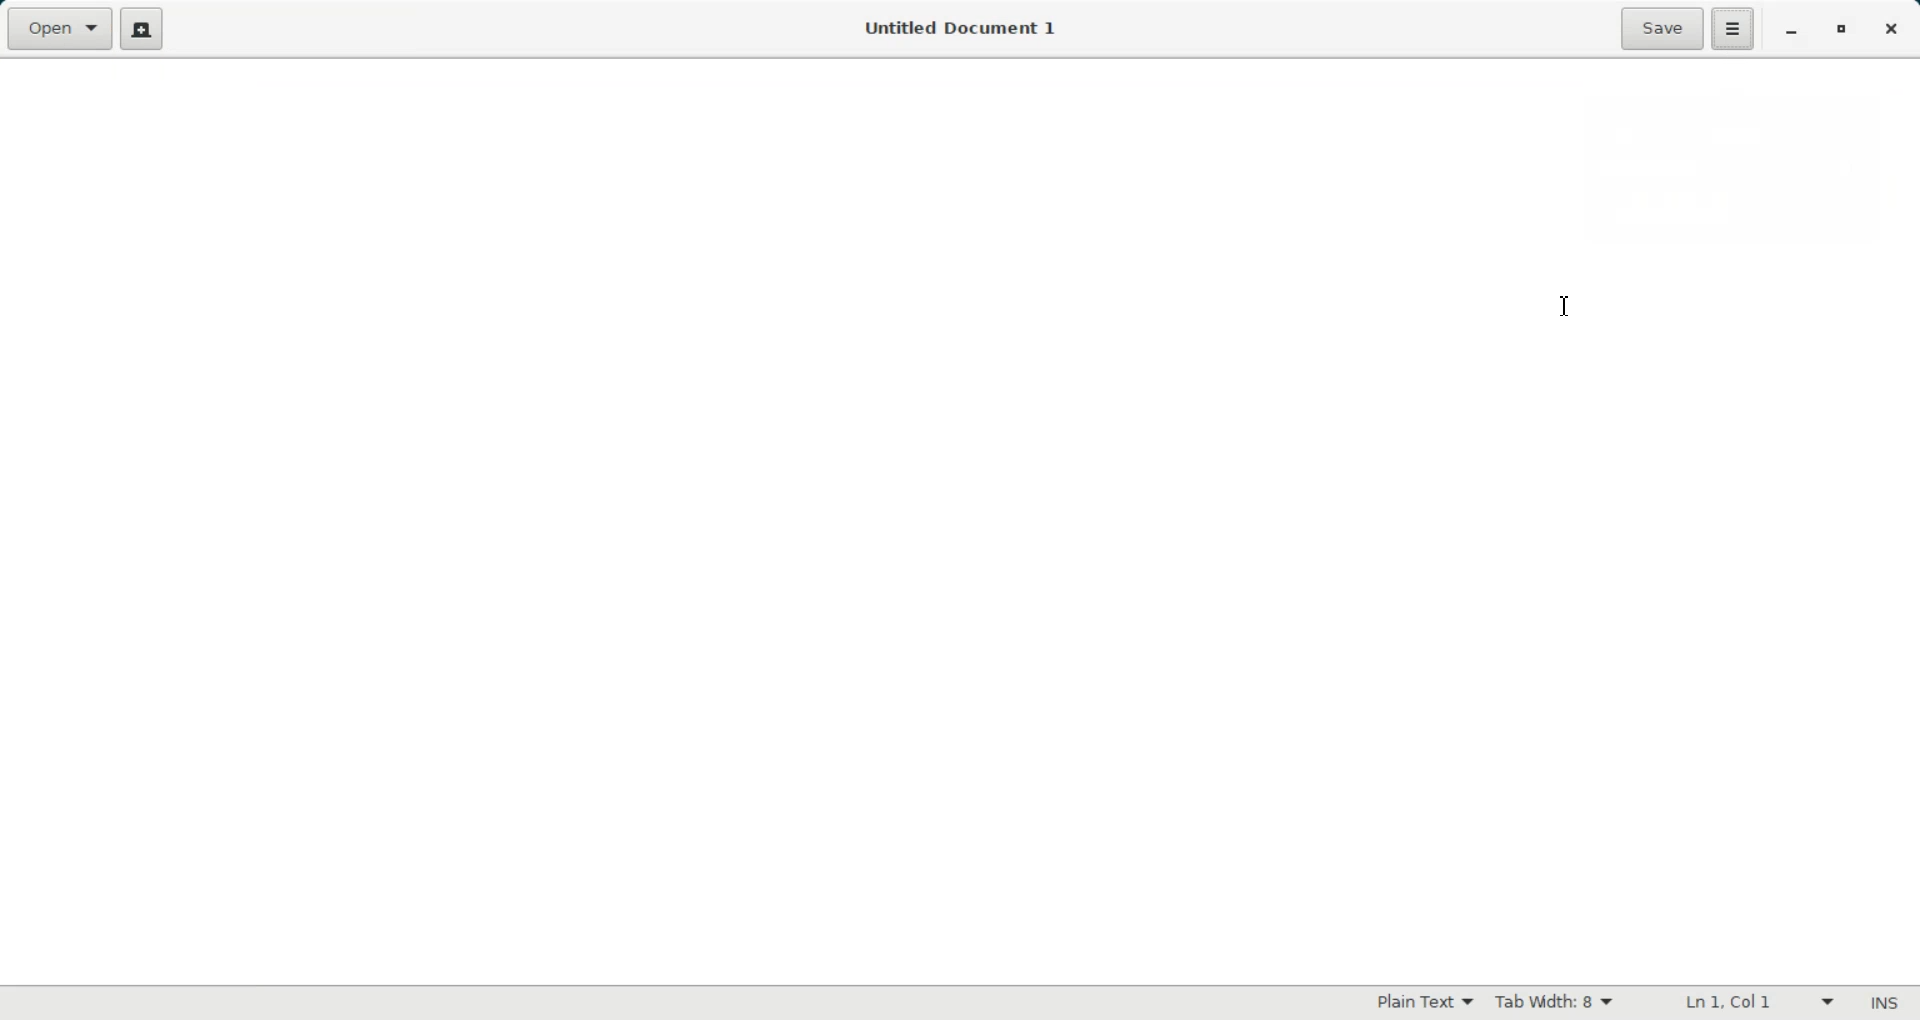 This screenshot has height=1020, width=1920. I want to click on Tab width , so click(1552, 1002).